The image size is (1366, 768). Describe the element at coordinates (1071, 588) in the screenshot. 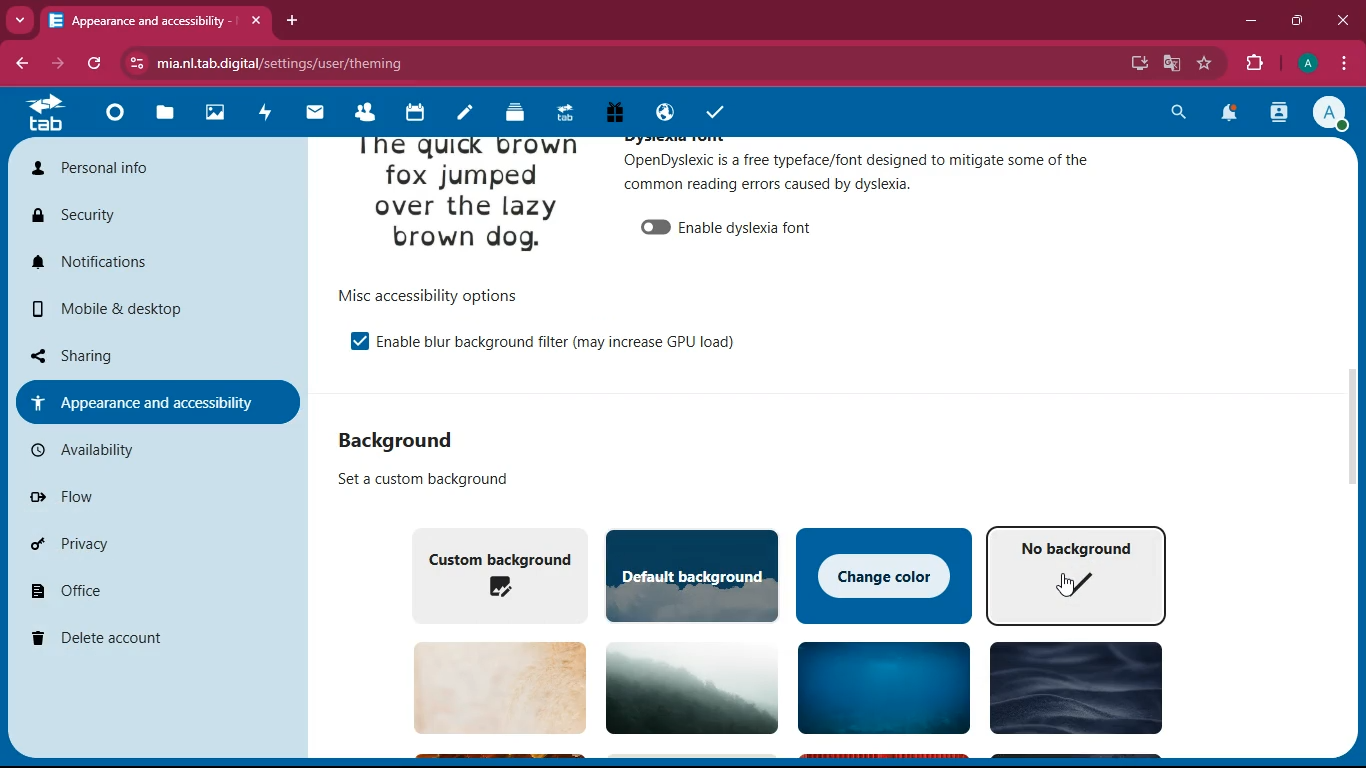

I see `cursor` at that location.